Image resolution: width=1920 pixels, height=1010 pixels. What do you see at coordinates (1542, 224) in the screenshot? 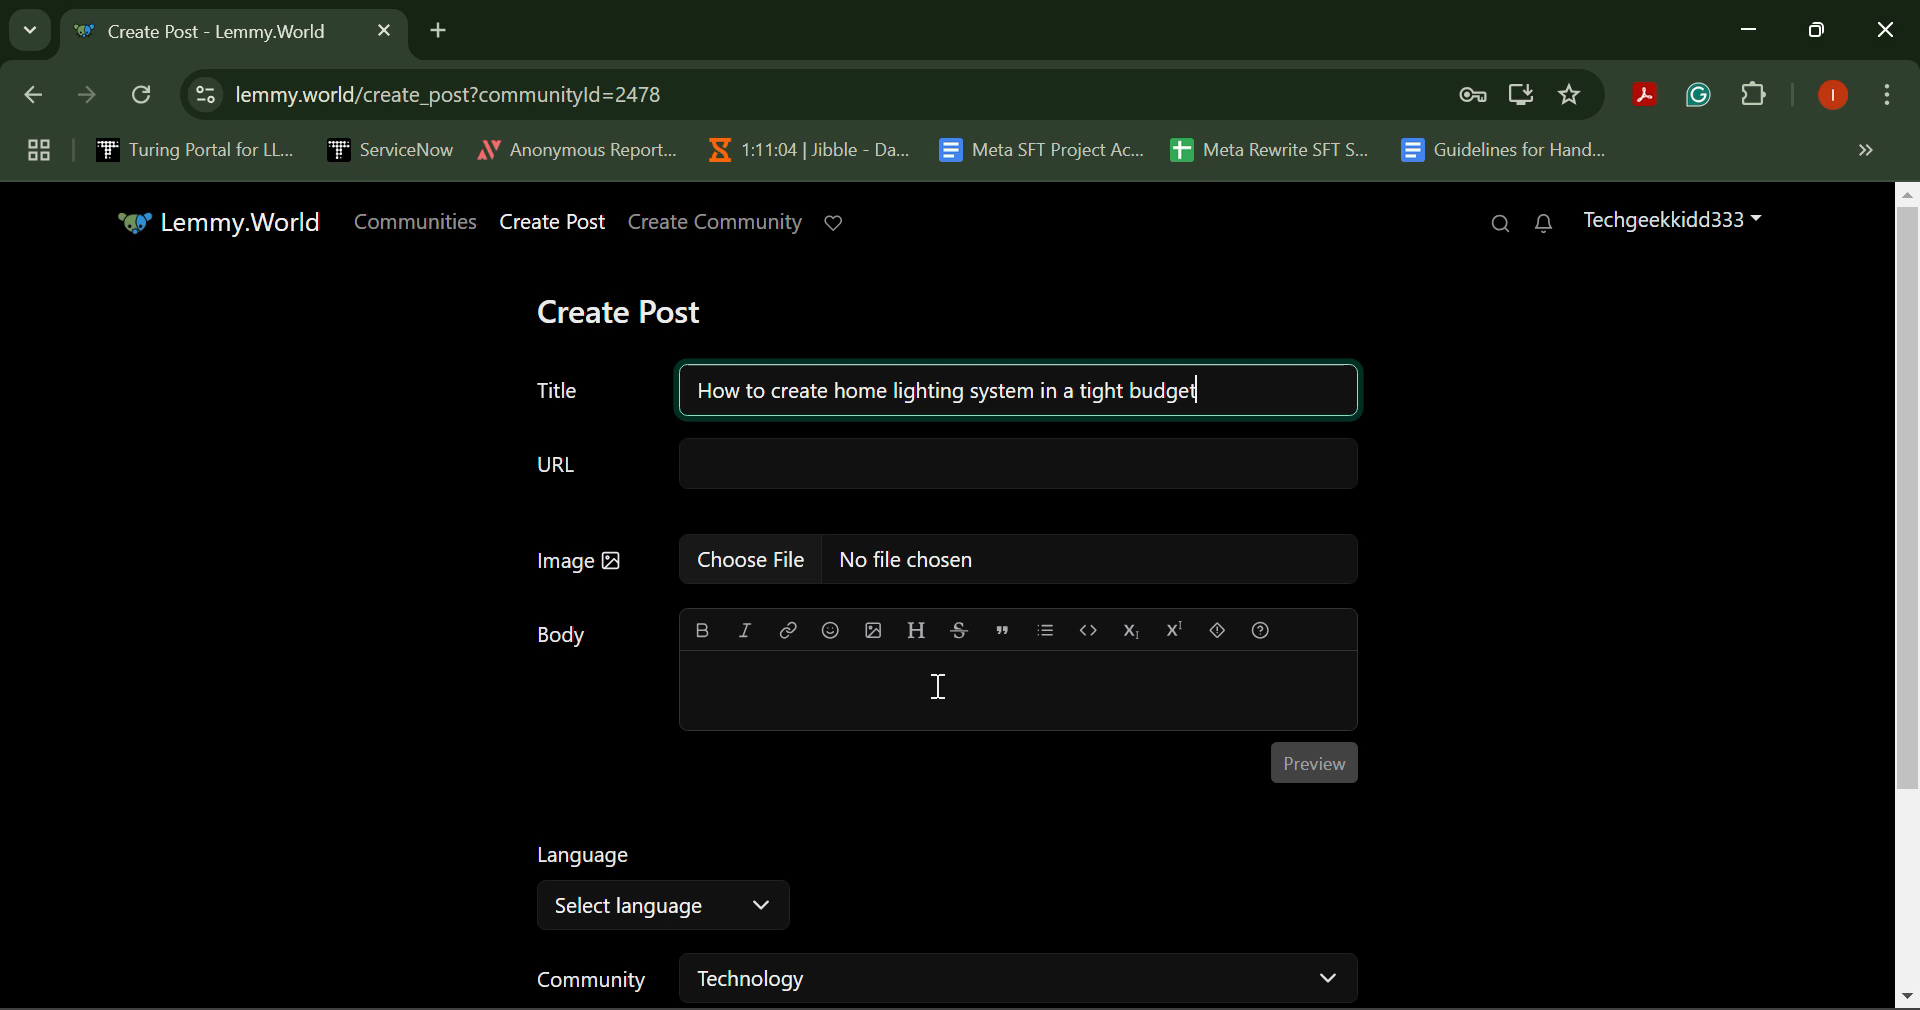
I see `Notifications` at bounding box center [1542, 224].